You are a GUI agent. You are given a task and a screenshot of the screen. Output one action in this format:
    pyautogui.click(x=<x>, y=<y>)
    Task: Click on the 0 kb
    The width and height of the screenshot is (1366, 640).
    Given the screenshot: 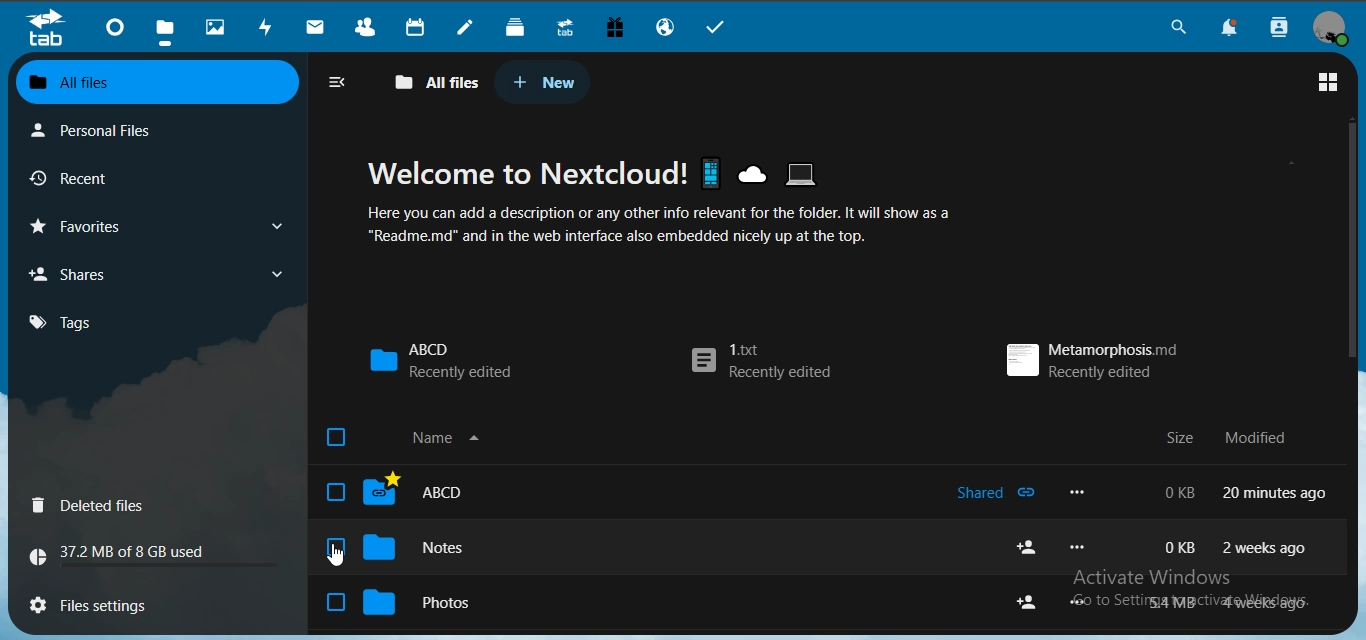 What is the action you would take?
    pyautogui.click(x=1181, y=491)
    